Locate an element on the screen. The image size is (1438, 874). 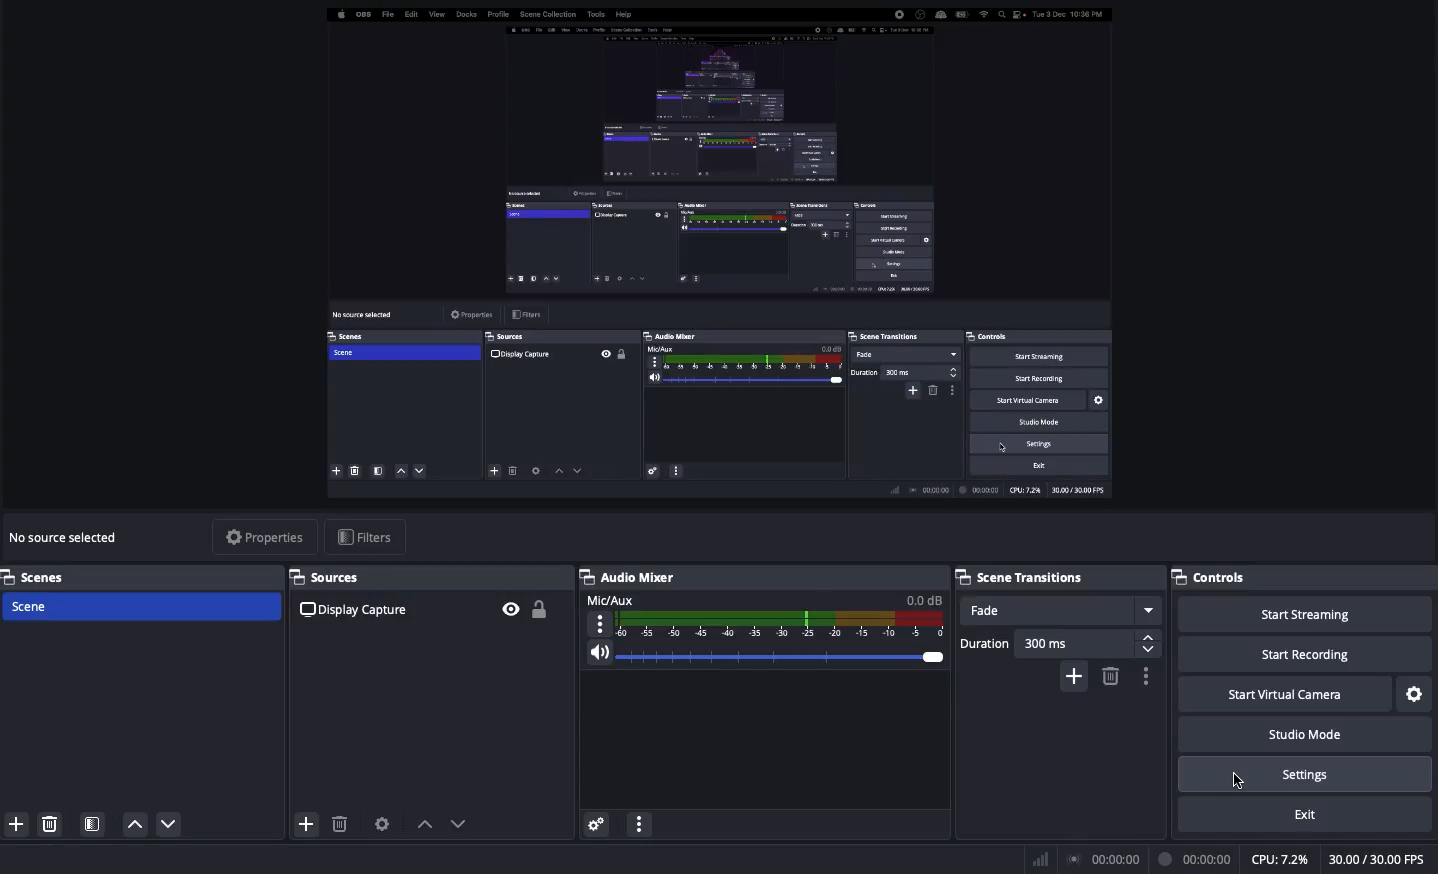
Scene transitions is located at coordinates (1023, 577).